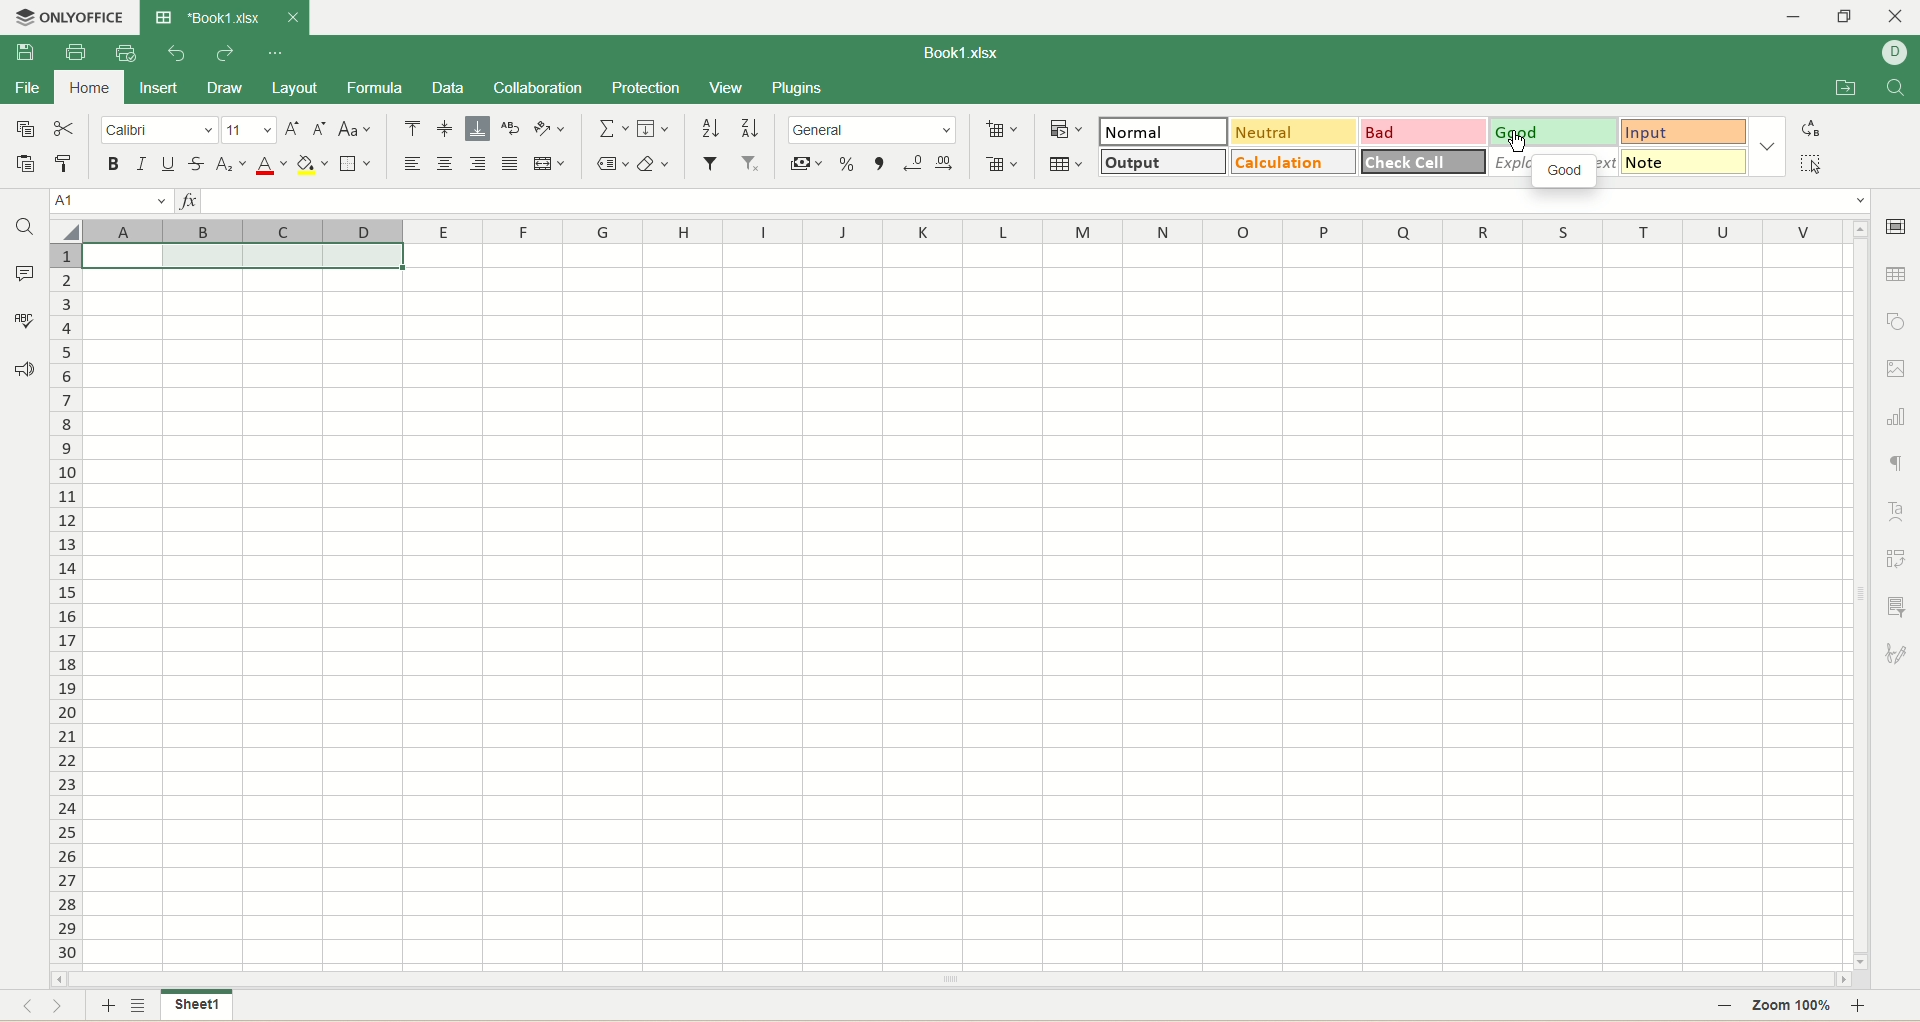 The height and width of the screenshot is (1022, 1920). Describe the element at coordinates (1897, 458) in the screenshot. I see `paragraph settings` at that location.